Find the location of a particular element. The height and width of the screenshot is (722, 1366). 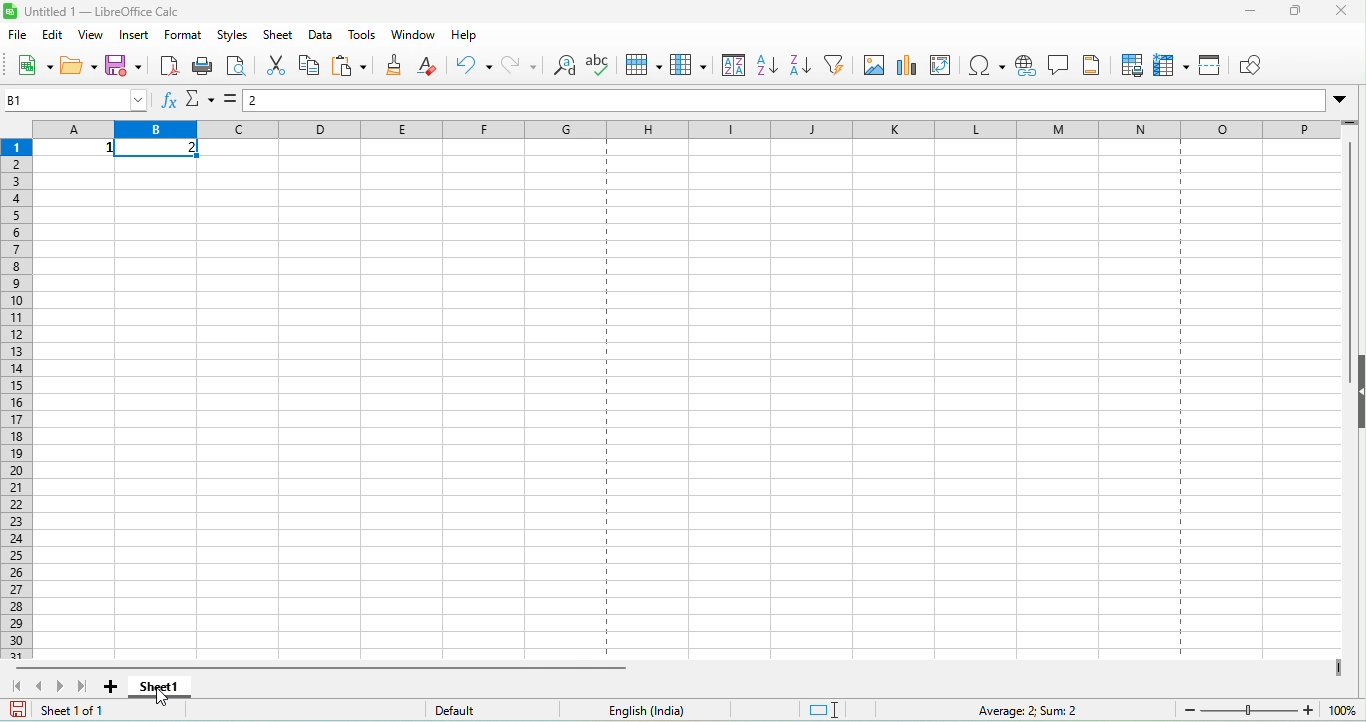

zoom is located at coordinates (1272, 710).